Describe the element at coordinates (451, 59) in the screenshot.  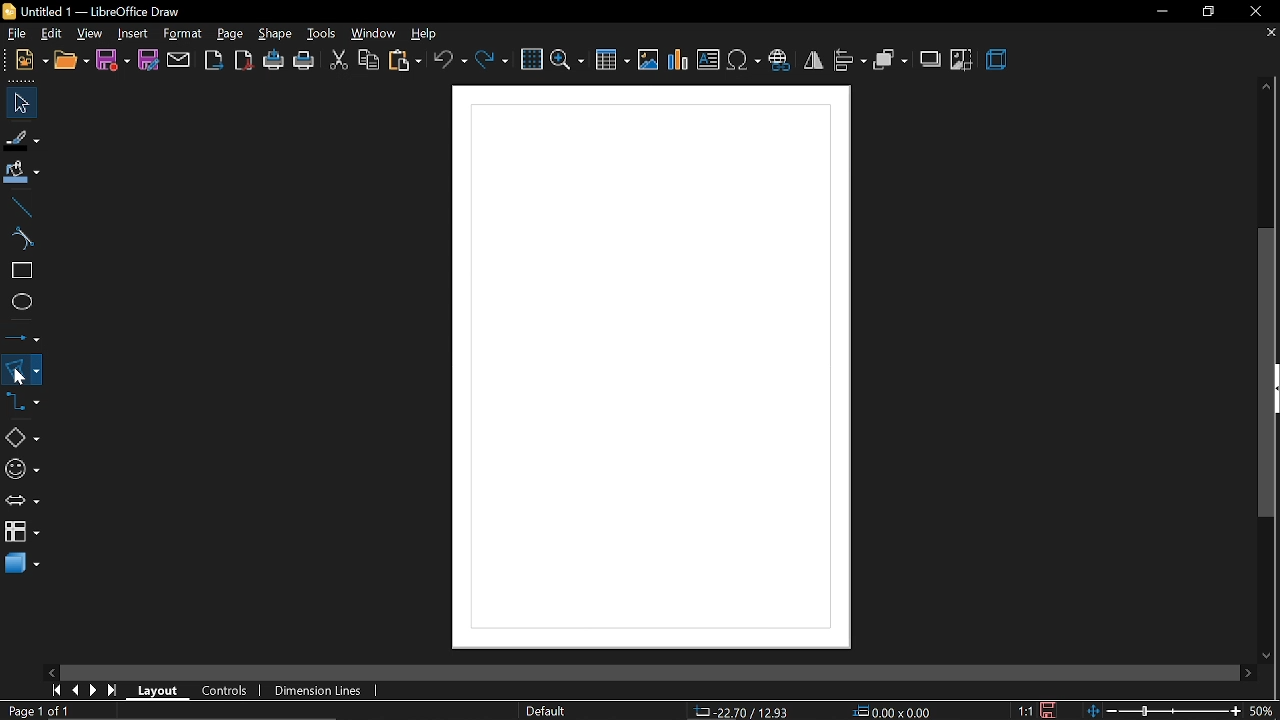
I see `undo` at that location.